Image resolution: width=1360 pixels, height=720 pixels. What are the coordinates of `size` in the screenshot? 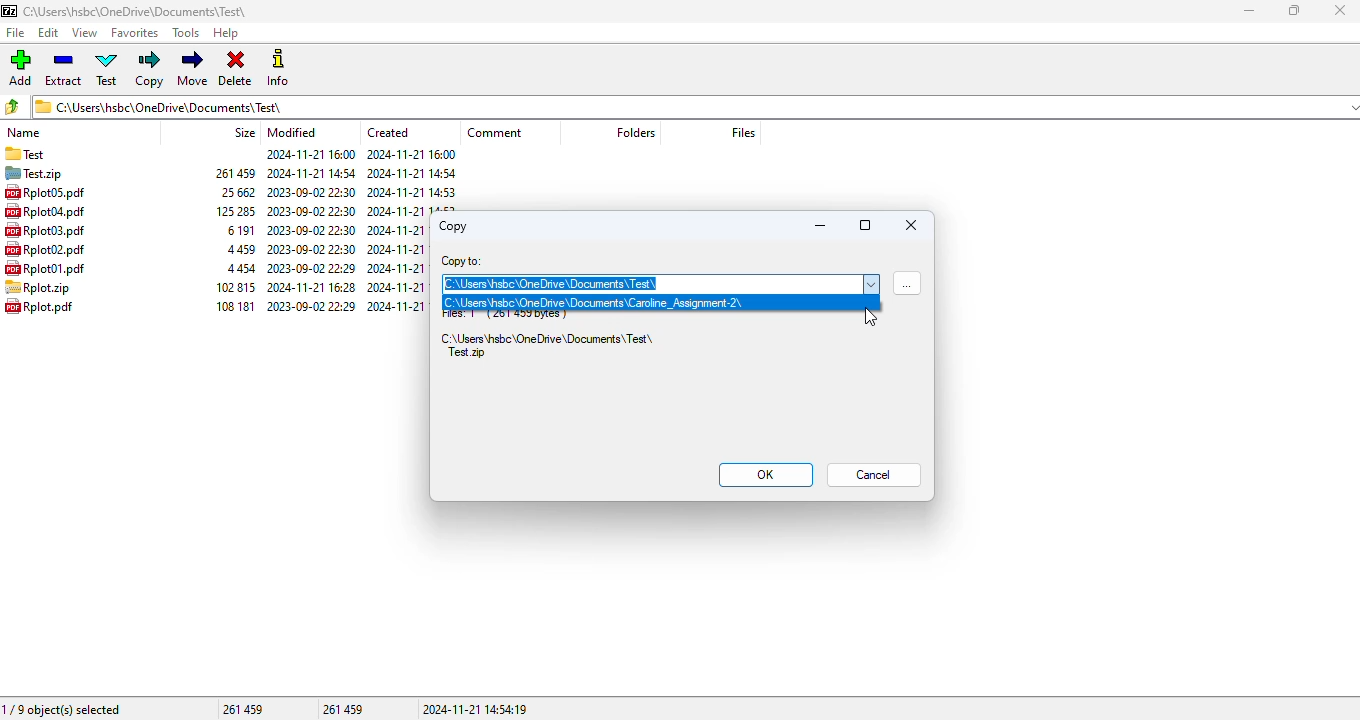 It's located at (234, 192).